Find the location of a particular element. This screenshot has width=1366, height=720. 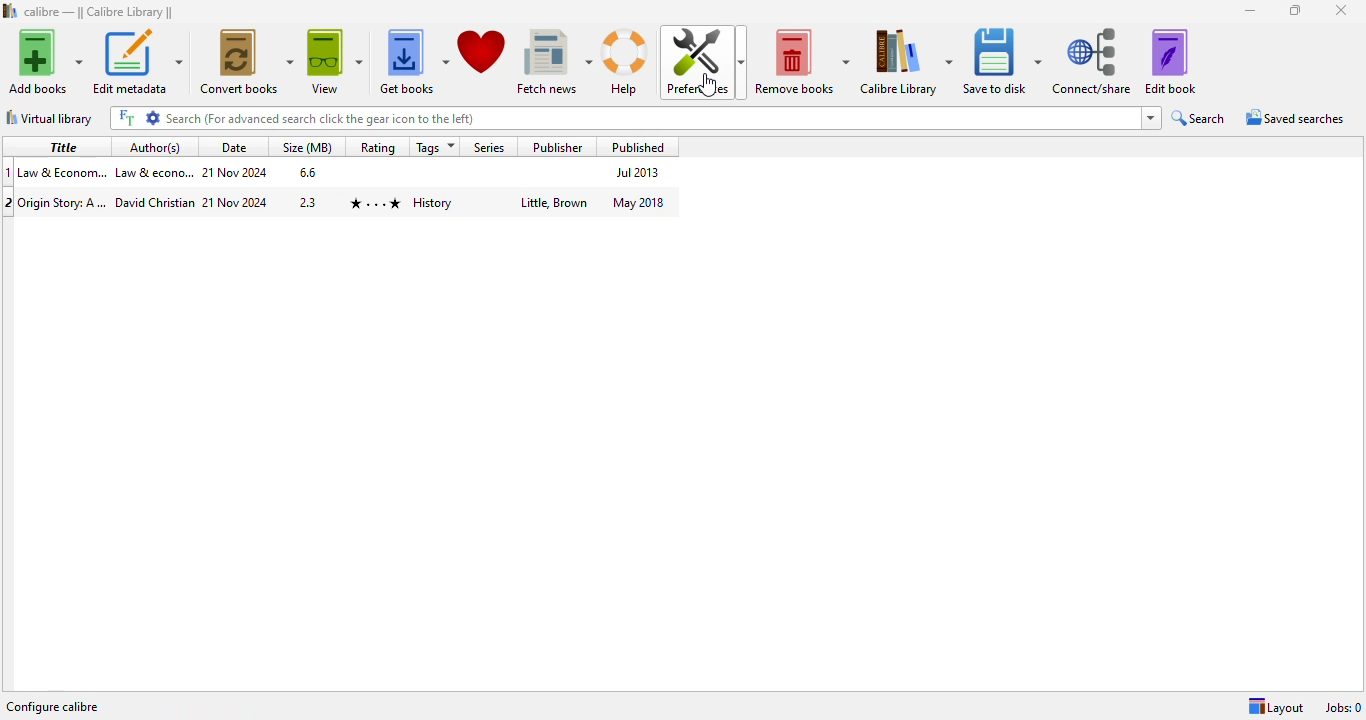

view is located at coordinates (335, 61).